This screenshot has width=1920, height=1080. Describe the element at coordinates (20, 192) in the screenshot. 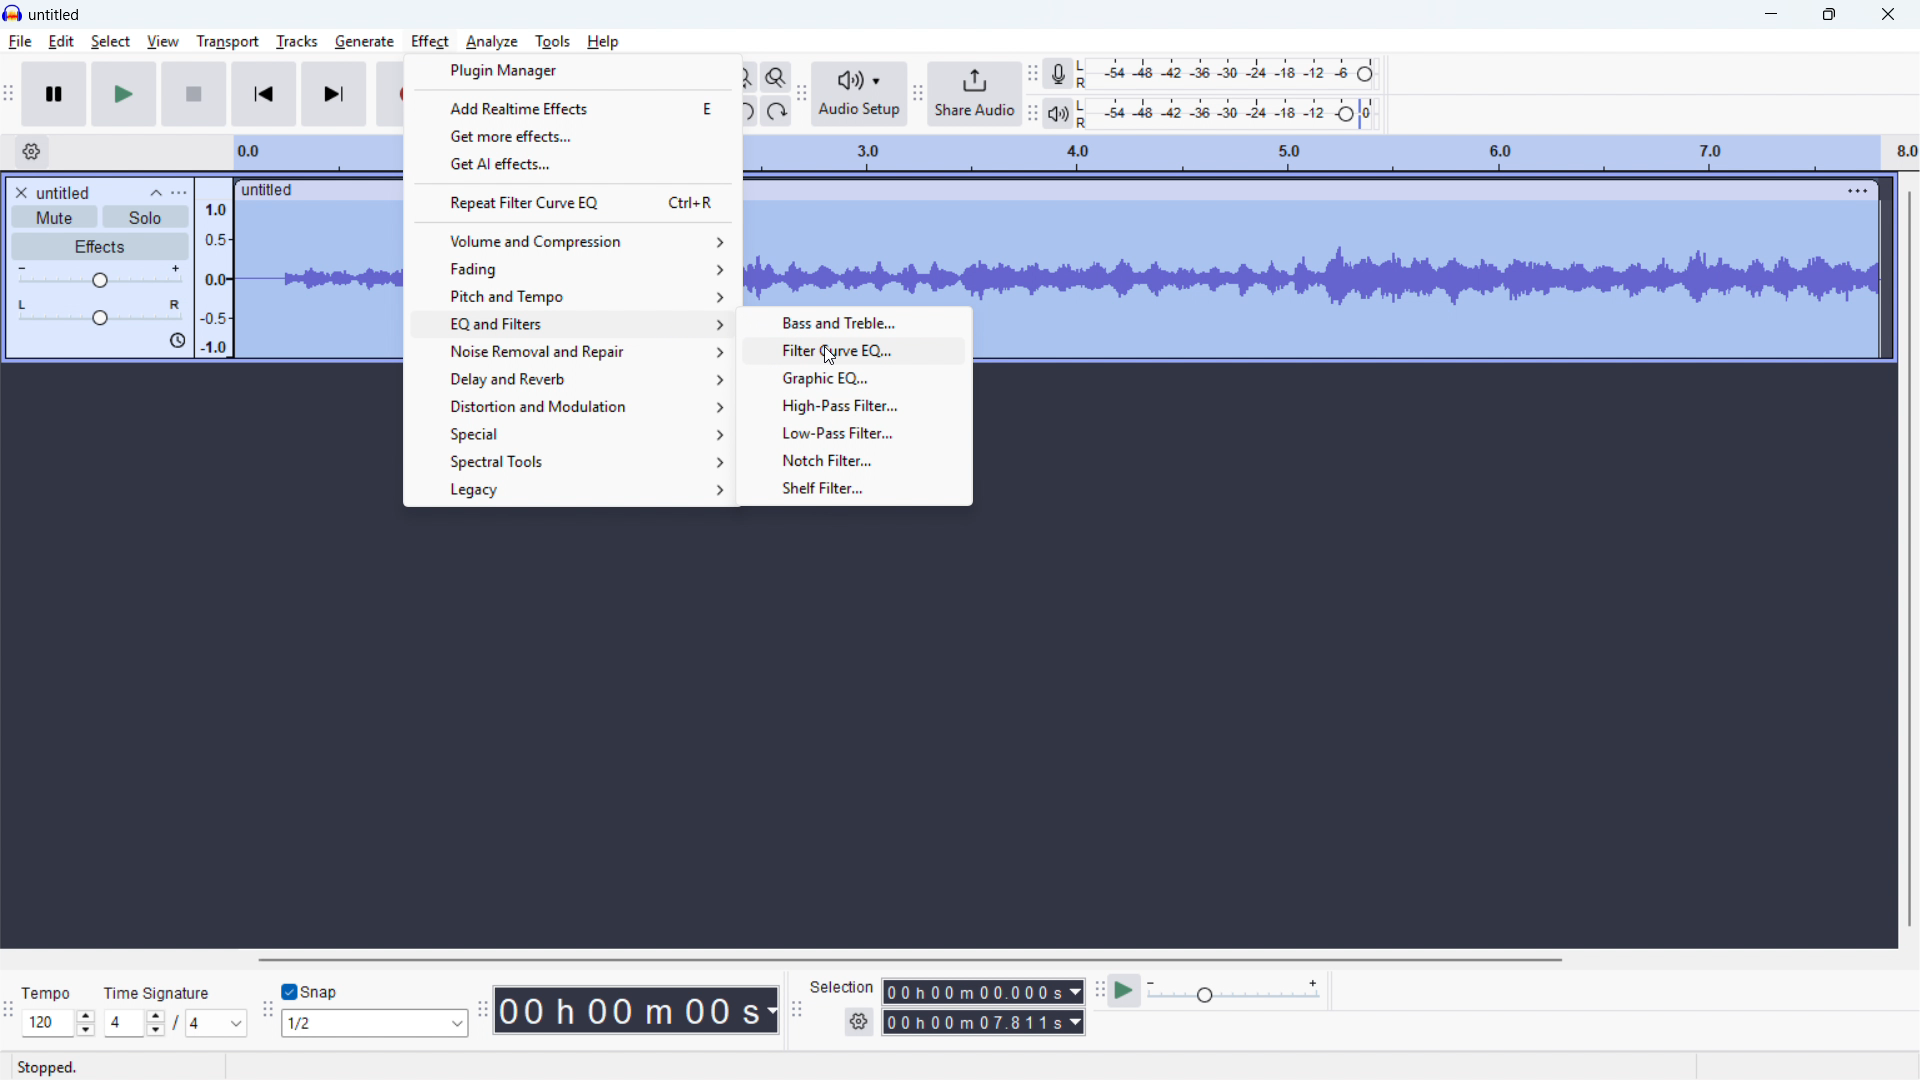

I see `remove track` at that location.